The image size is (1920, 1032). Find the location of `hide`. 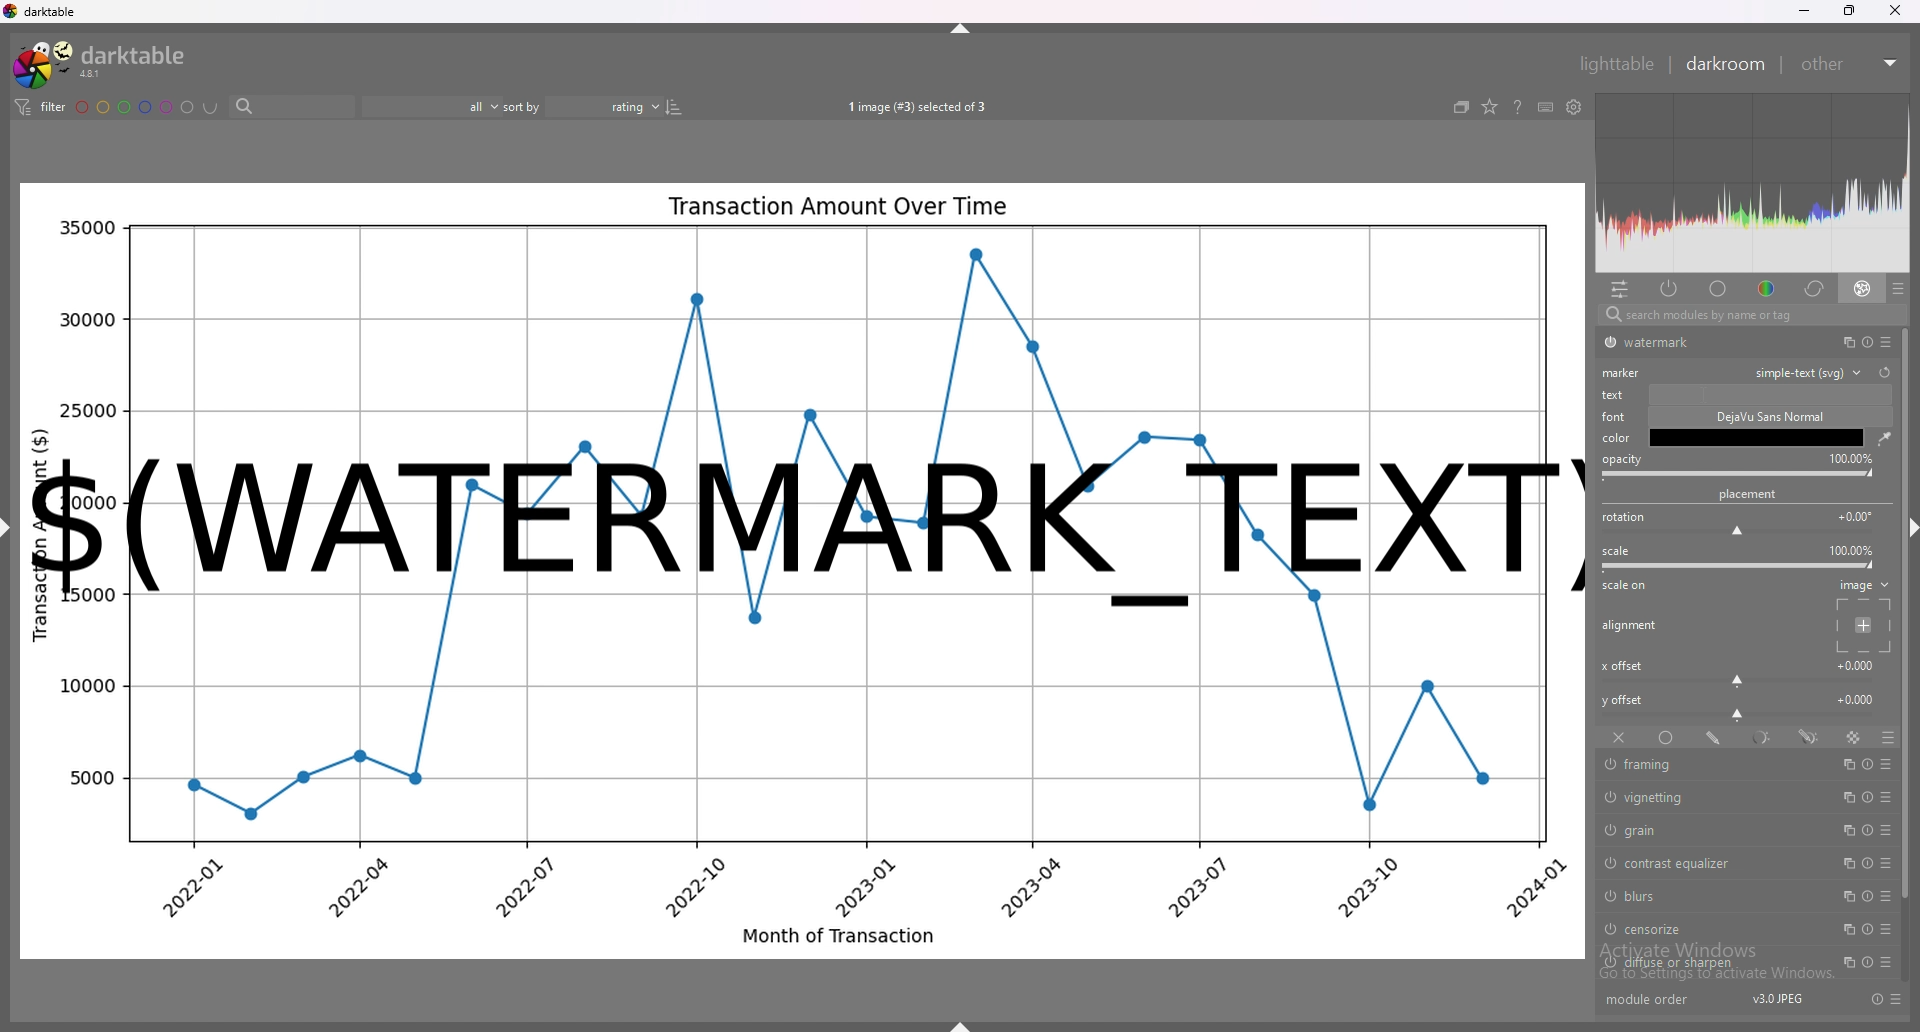

hide is located at coordinates (959, 1025).